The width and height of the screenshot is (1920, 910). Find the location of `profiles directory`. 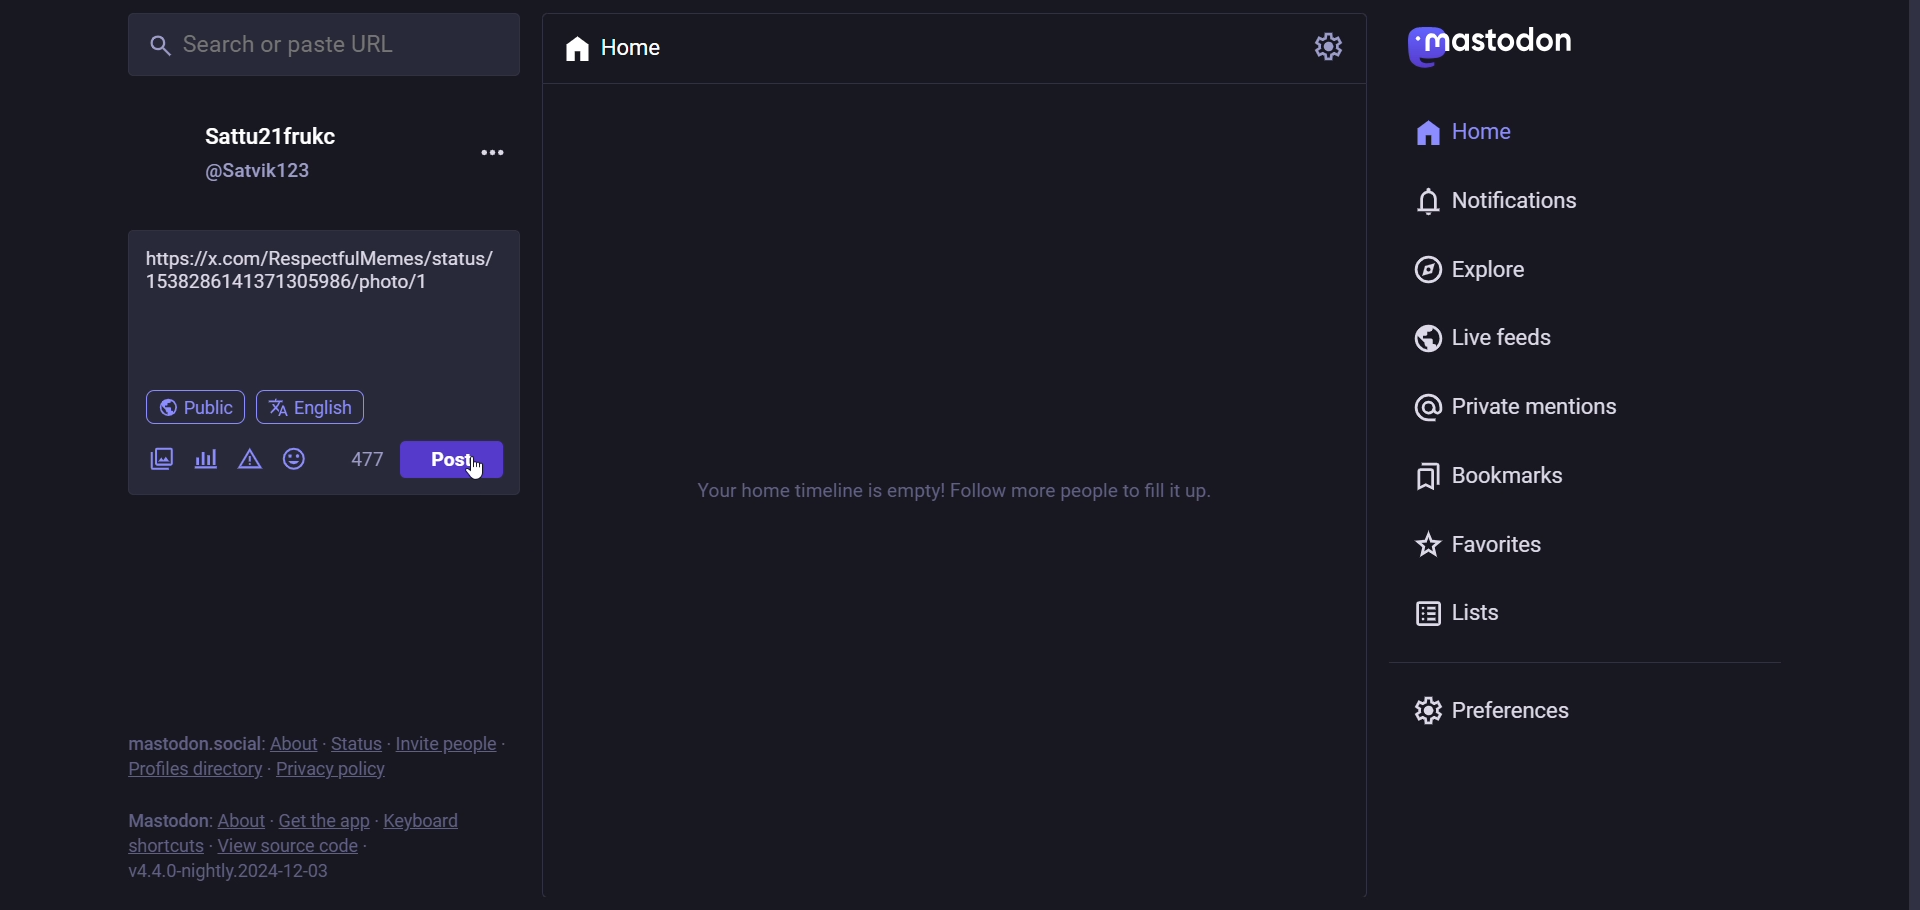

profiles directory is located at coordinates (191, 773).